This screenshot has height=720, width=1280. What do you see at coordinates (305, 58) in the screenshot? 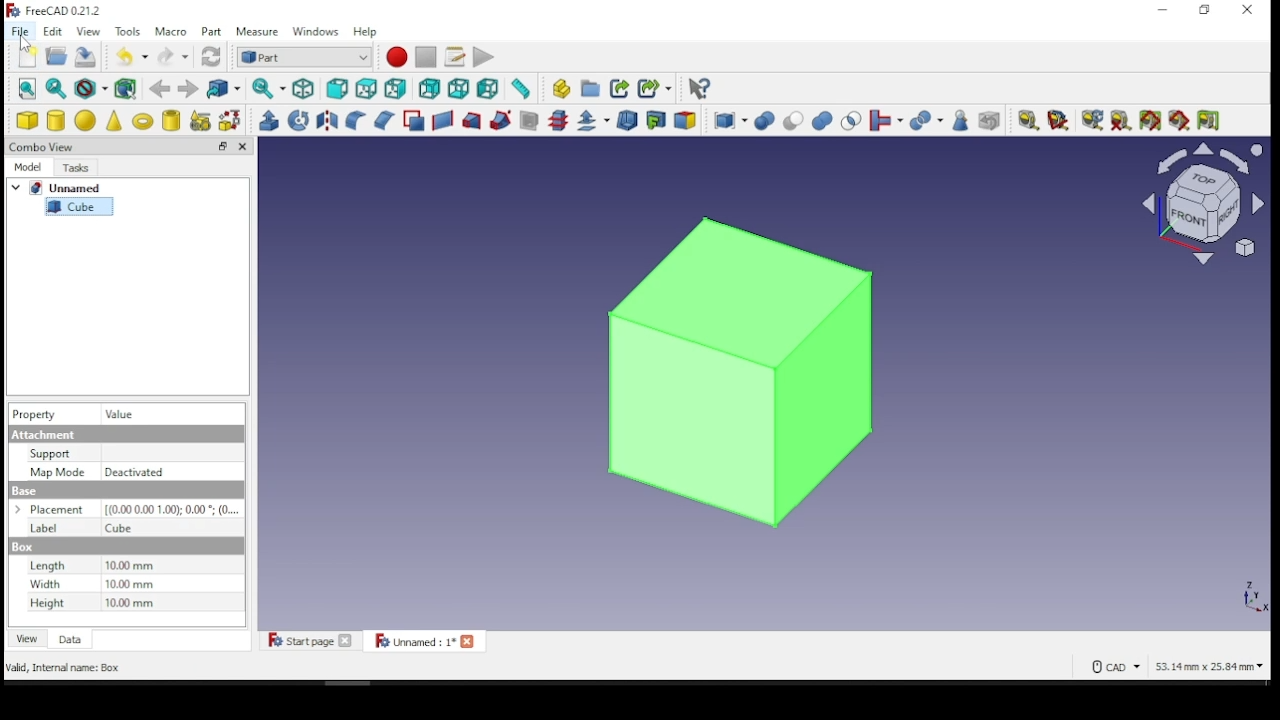
I see `switch between workbenches` at bounding box center [305, 58].